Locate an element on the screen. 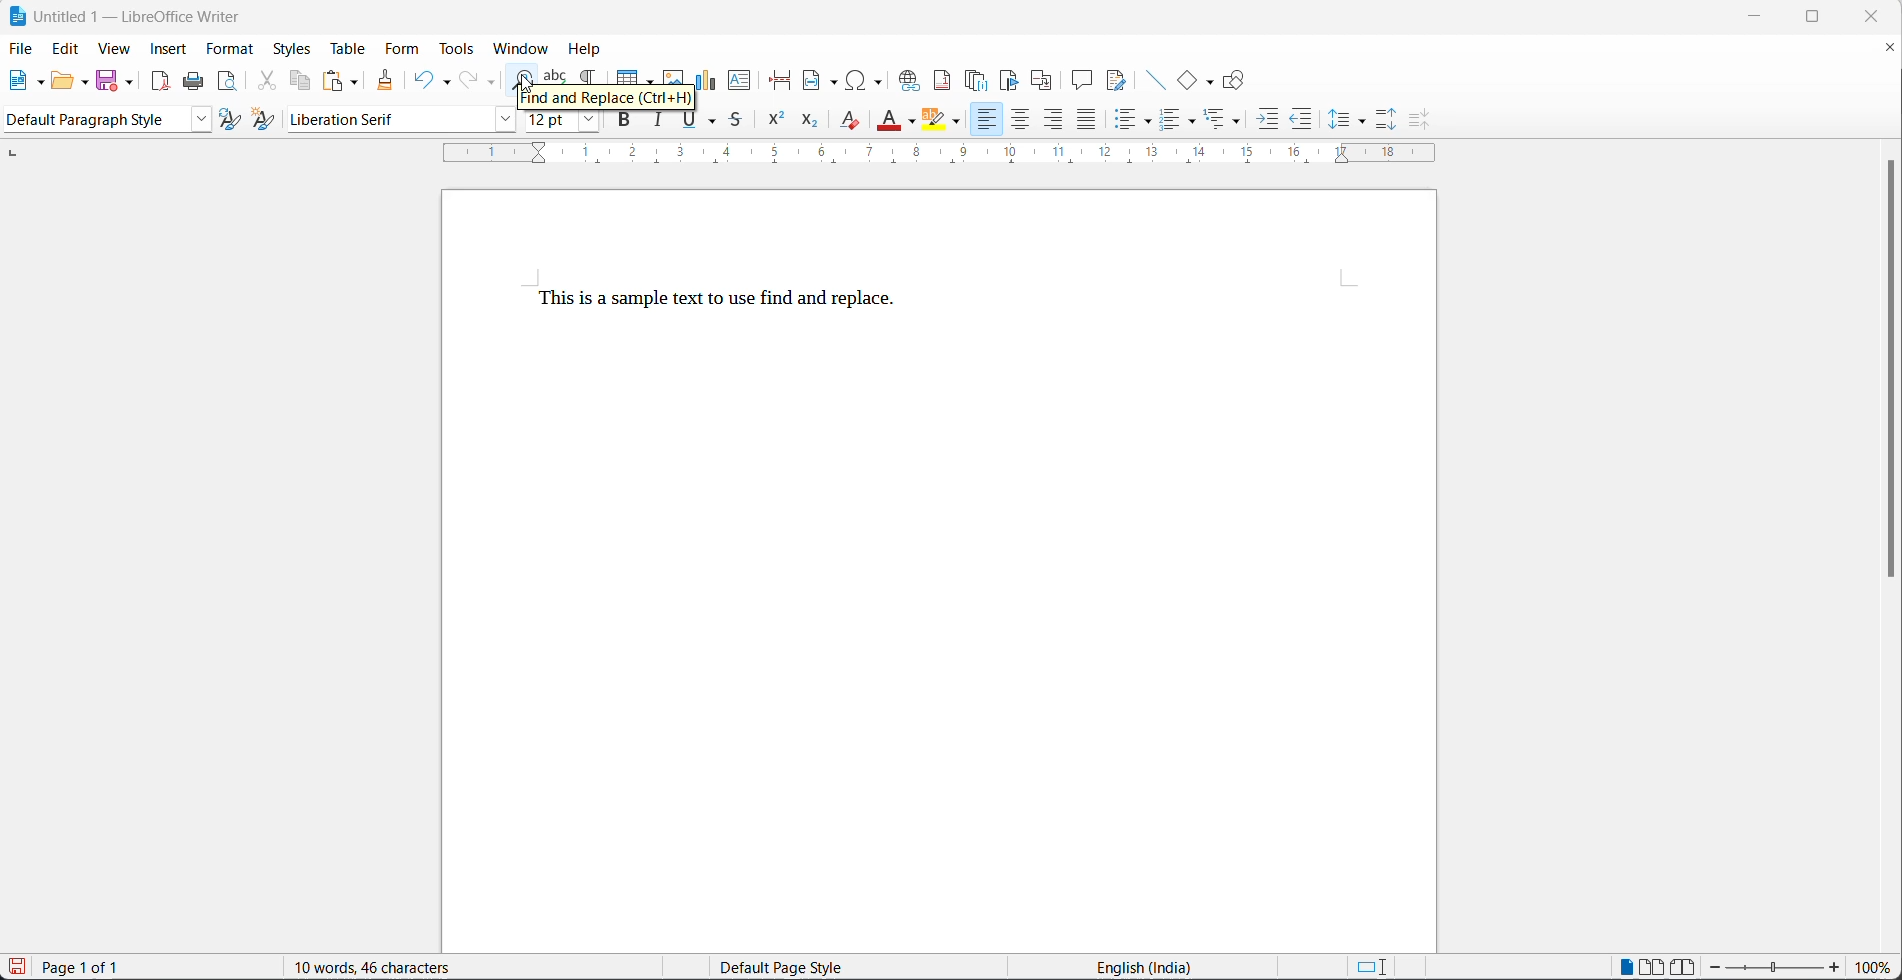 The width and height of the screenshot is (1902, 980). find and replace is located at coordinates (523, 77).